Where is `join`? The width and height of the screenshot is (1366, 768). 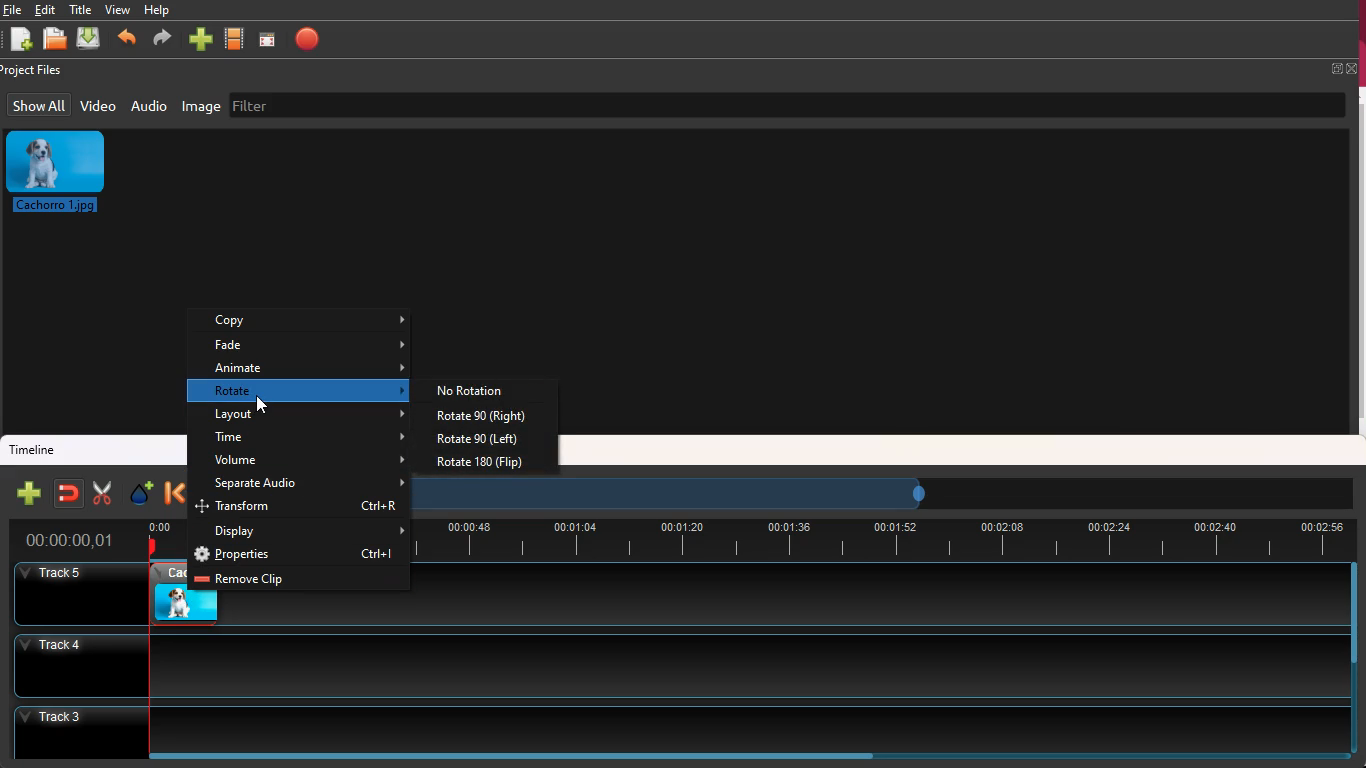
join is located at coordinates (70, 493).